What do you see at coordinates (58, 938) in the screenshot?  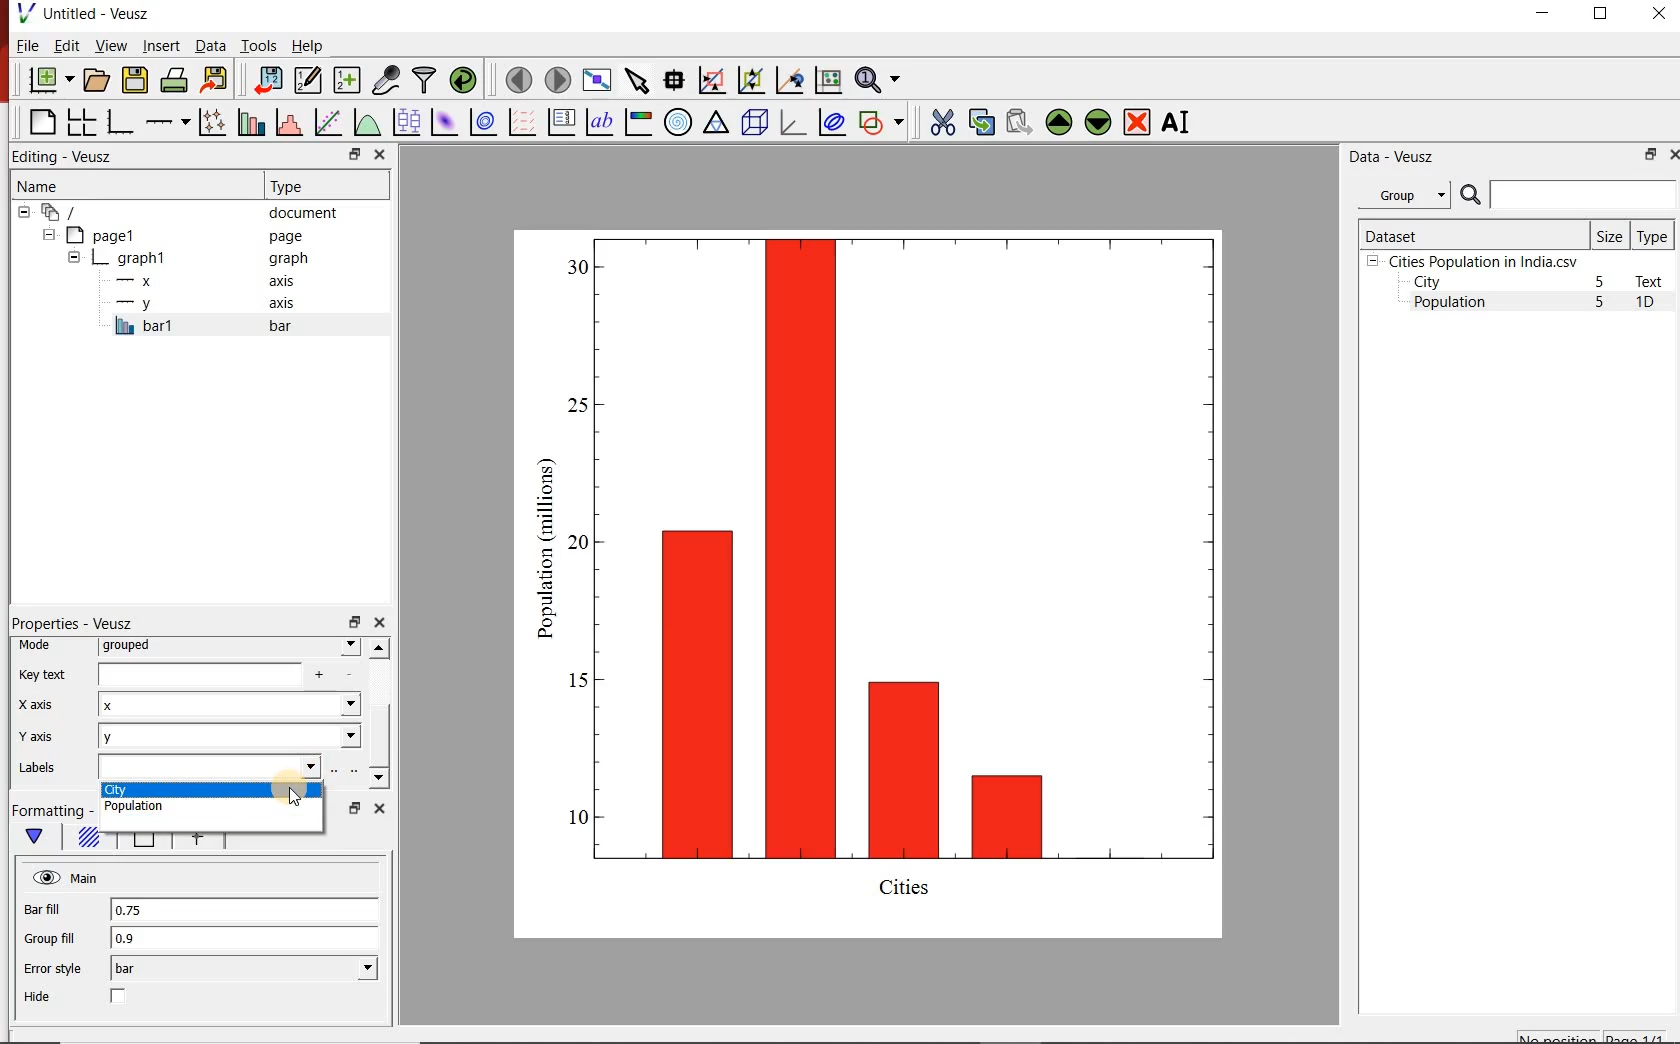 I see `Group fill` at bounding box center [58, 938].